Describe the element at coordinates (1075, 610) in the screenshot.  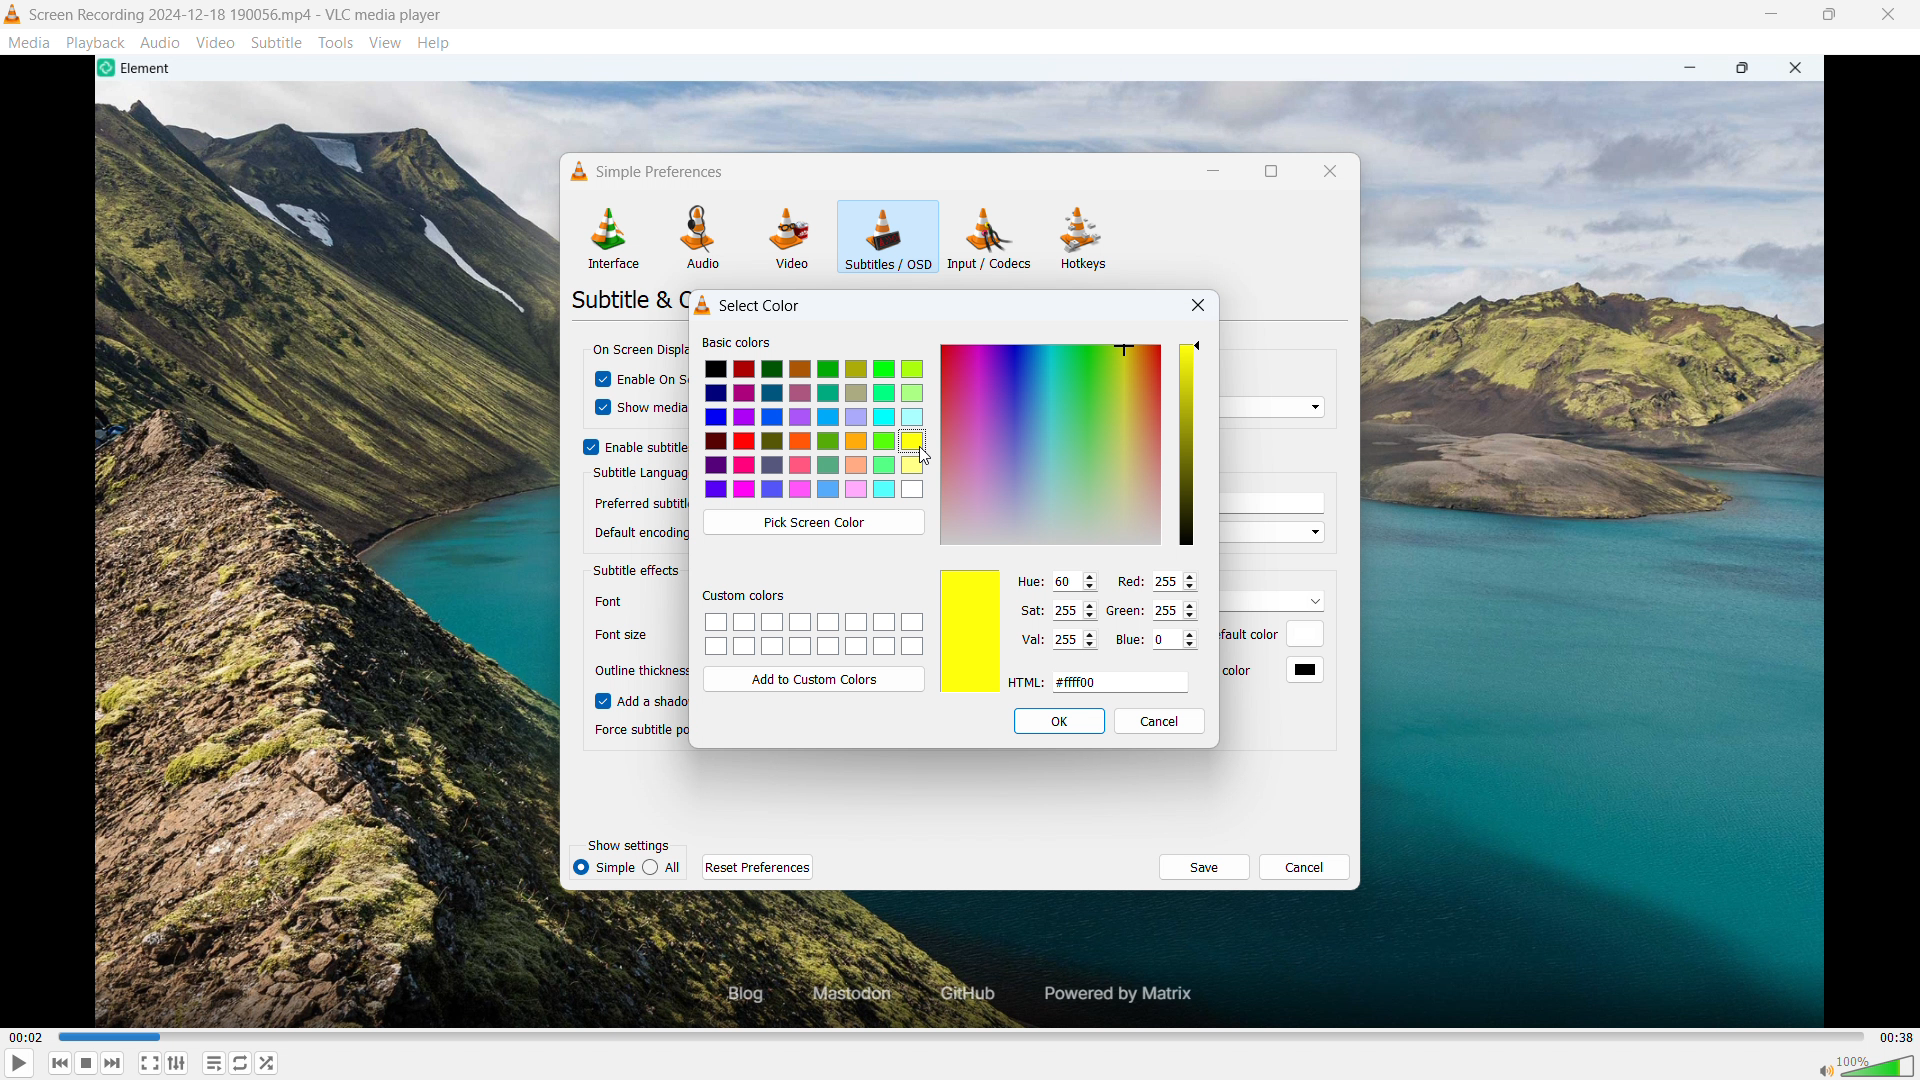
I see `Set saturation ` at that location.